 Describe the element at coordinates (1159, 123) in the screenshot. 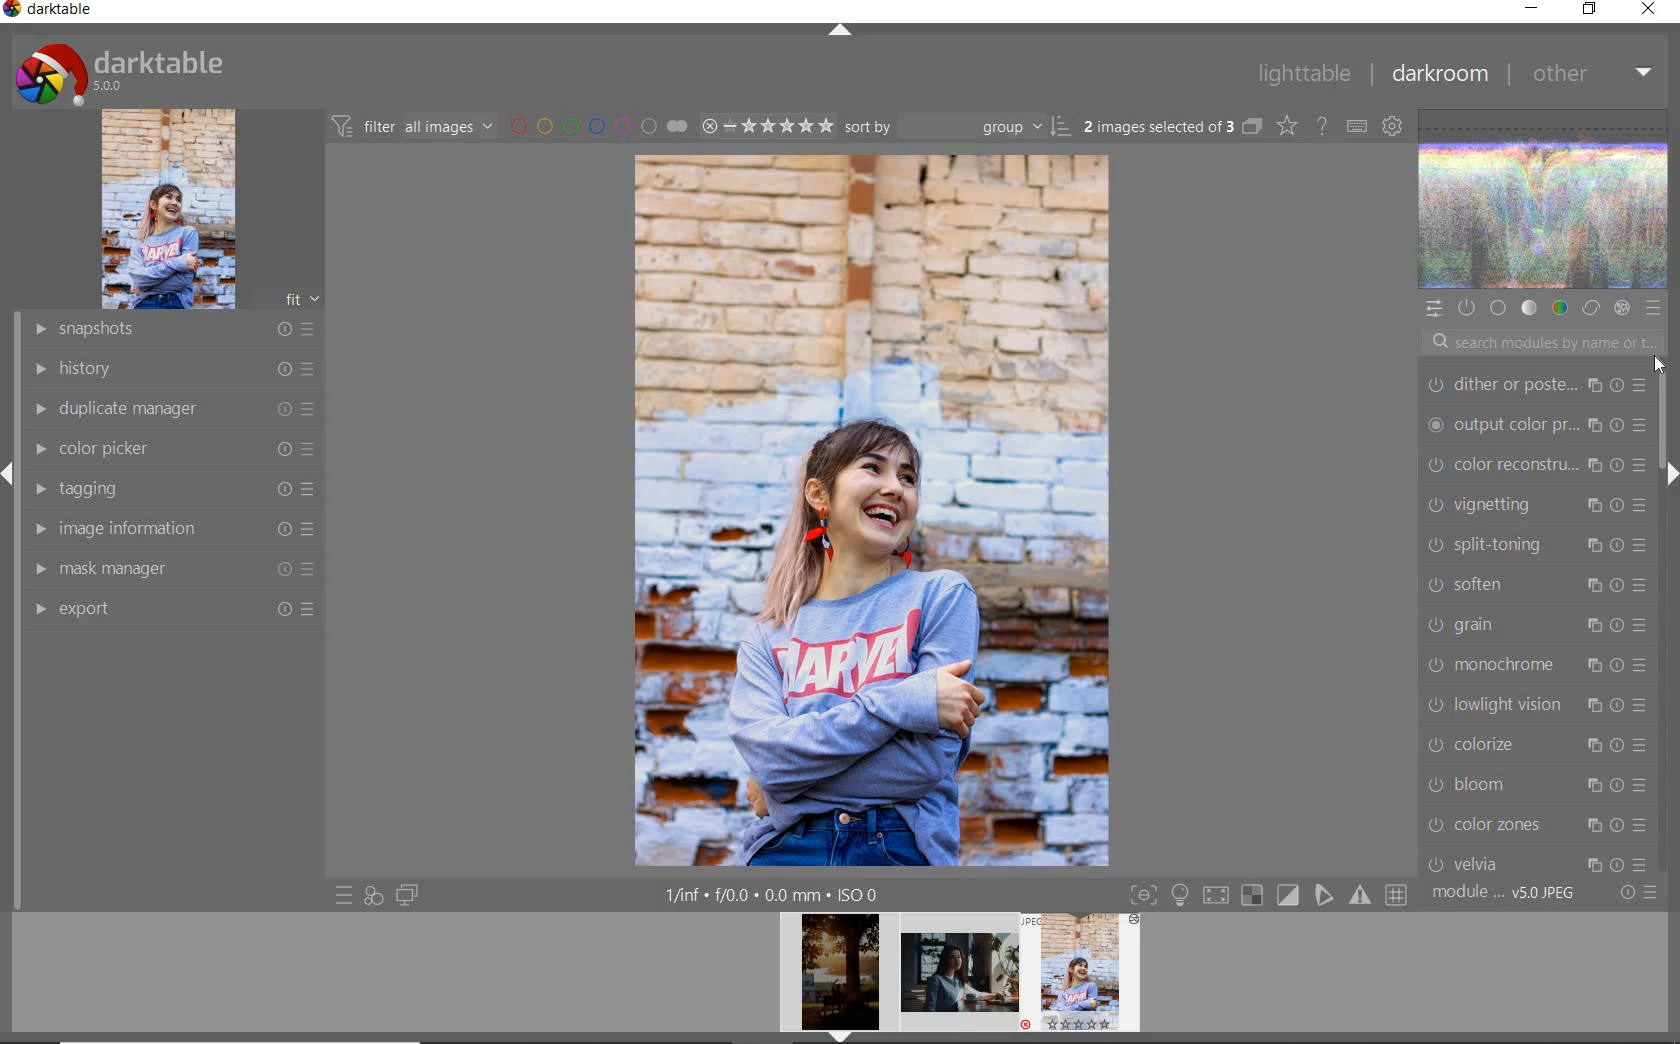

I see `SELECTED IMAGES` at that location.